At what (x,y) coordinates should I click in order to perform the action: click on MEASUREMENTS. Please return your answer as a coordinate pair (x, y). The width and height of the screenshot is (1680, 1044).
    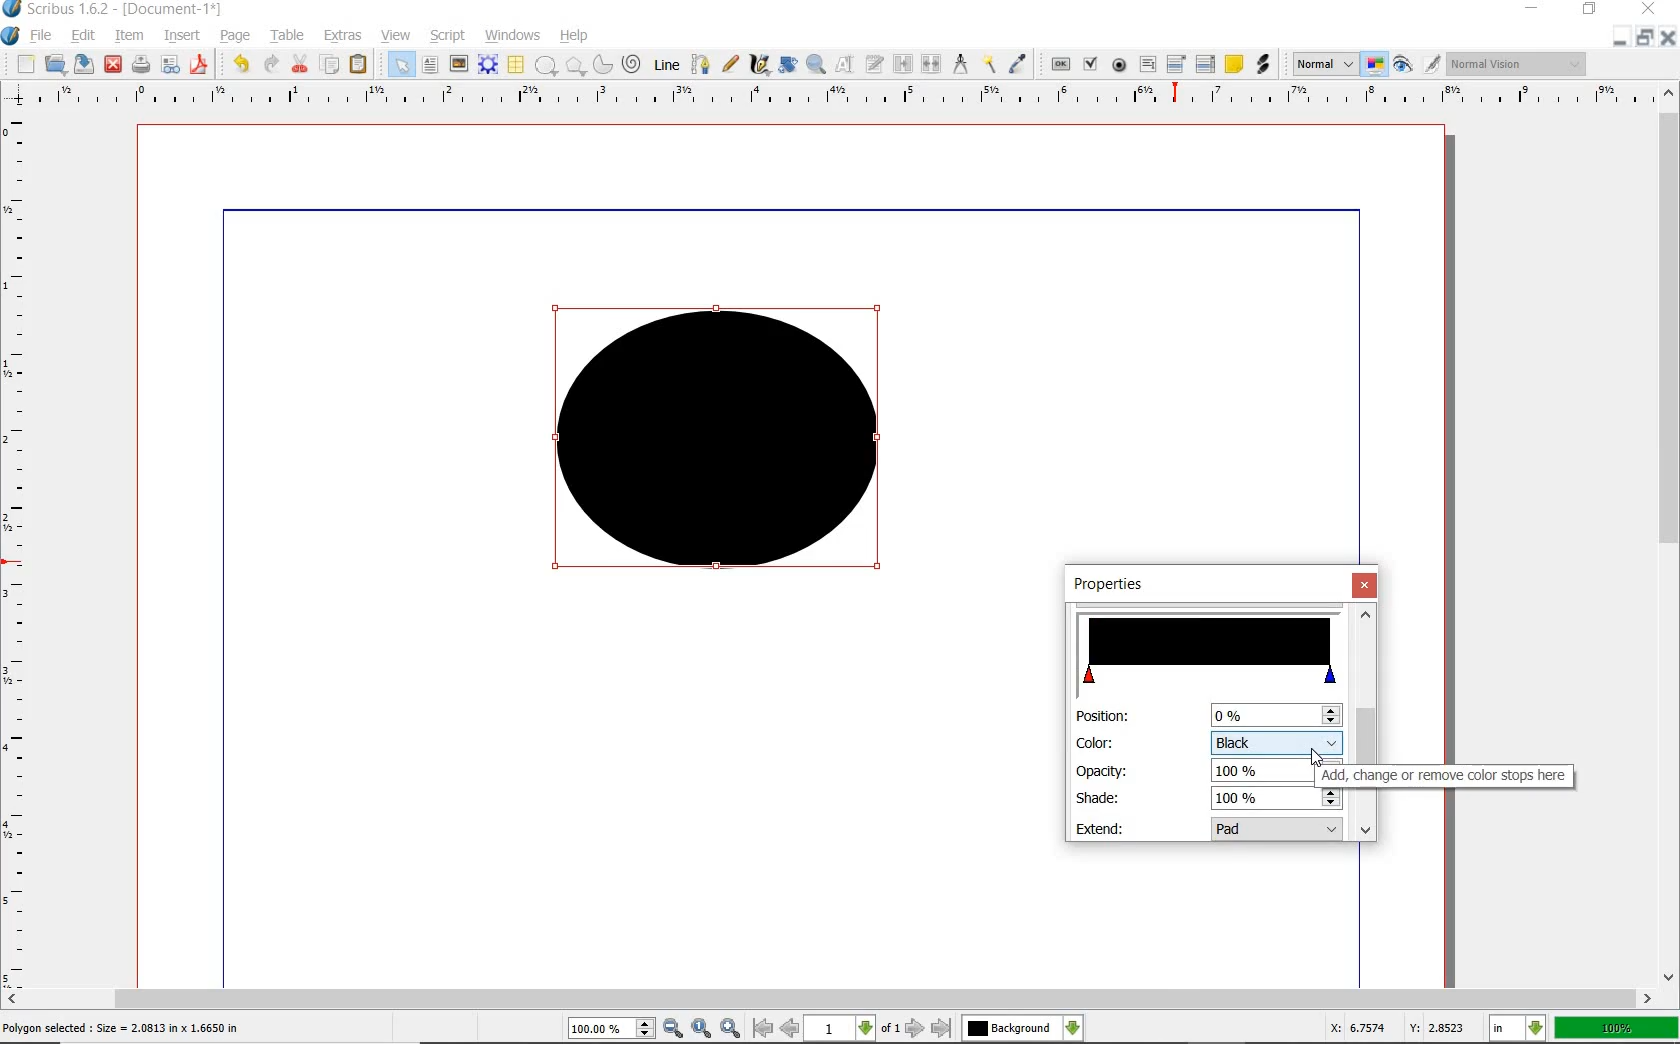
    Looking at the image, I should click on (960, 65).